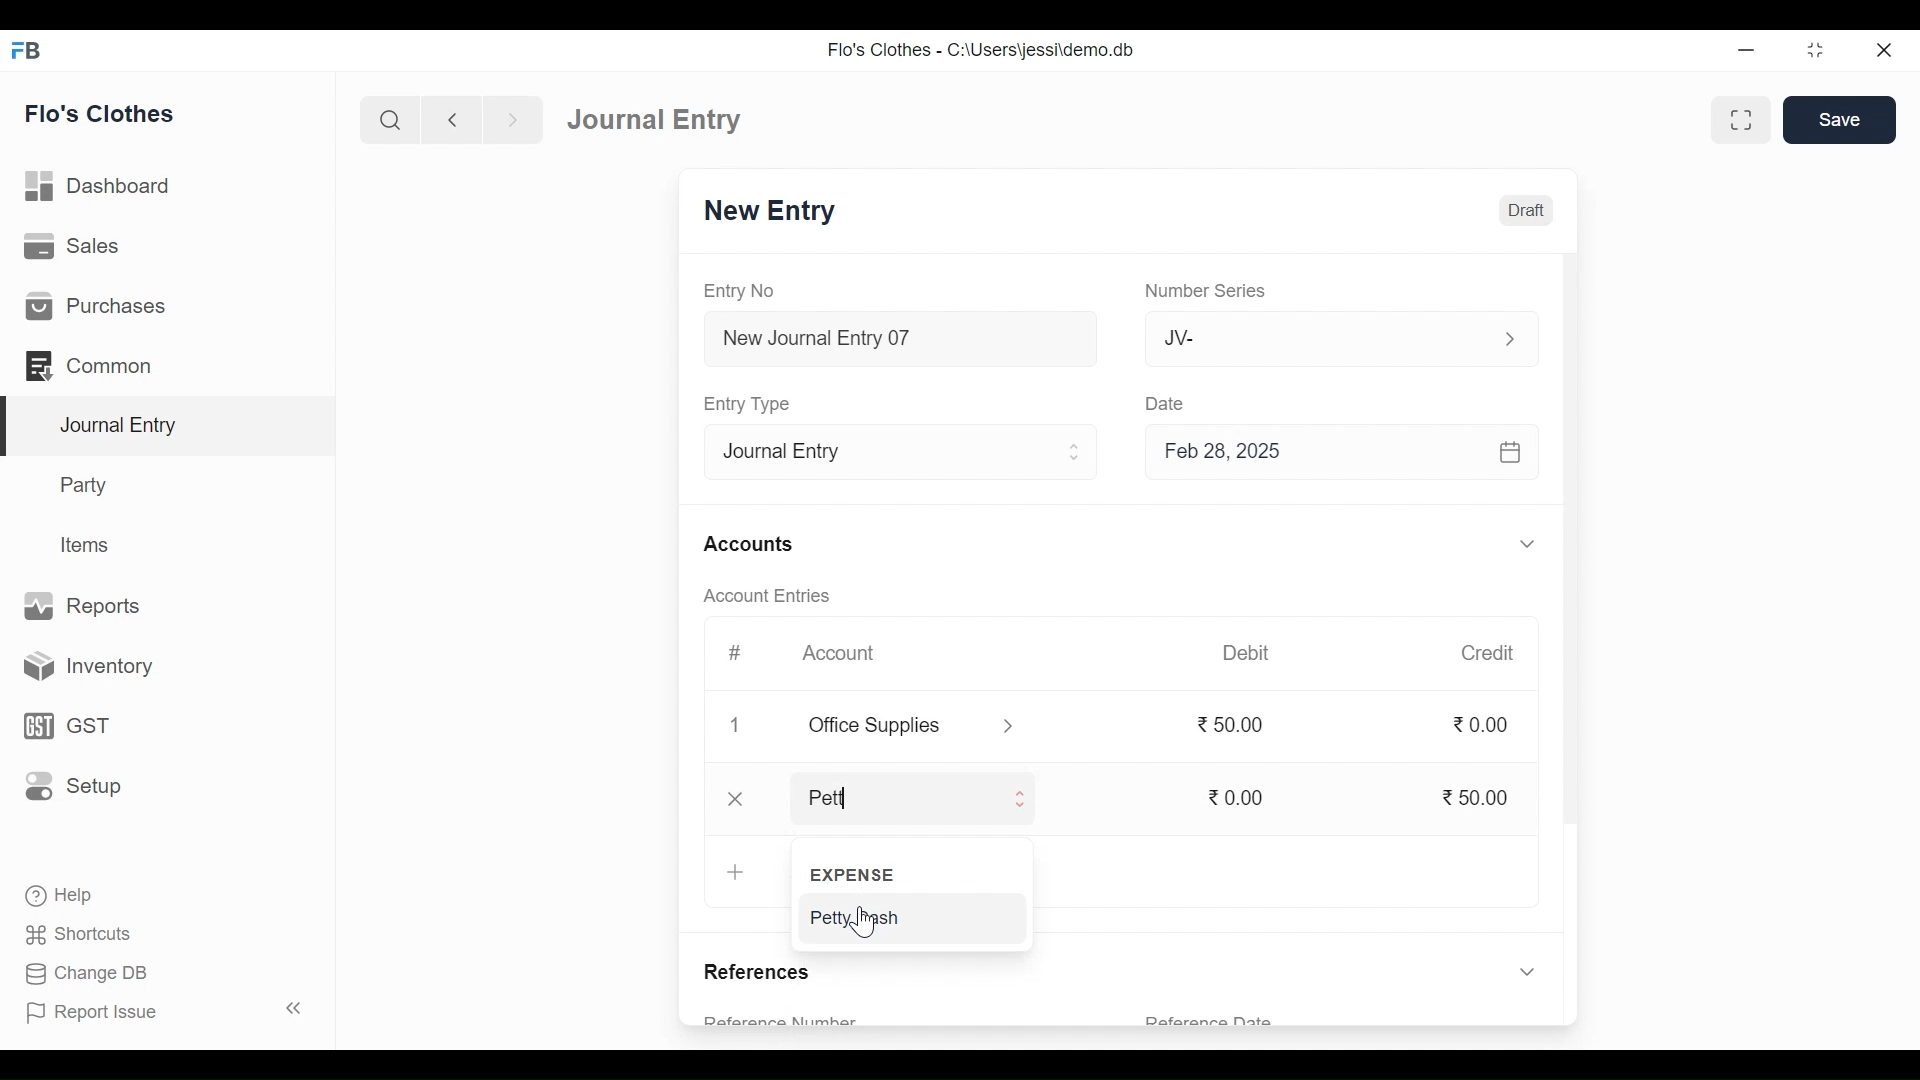 The image size is (1920, 1080). What do you see at coordinates (838, 650) in the screenshot?
I see `Account` at bounding box center [838, 650].